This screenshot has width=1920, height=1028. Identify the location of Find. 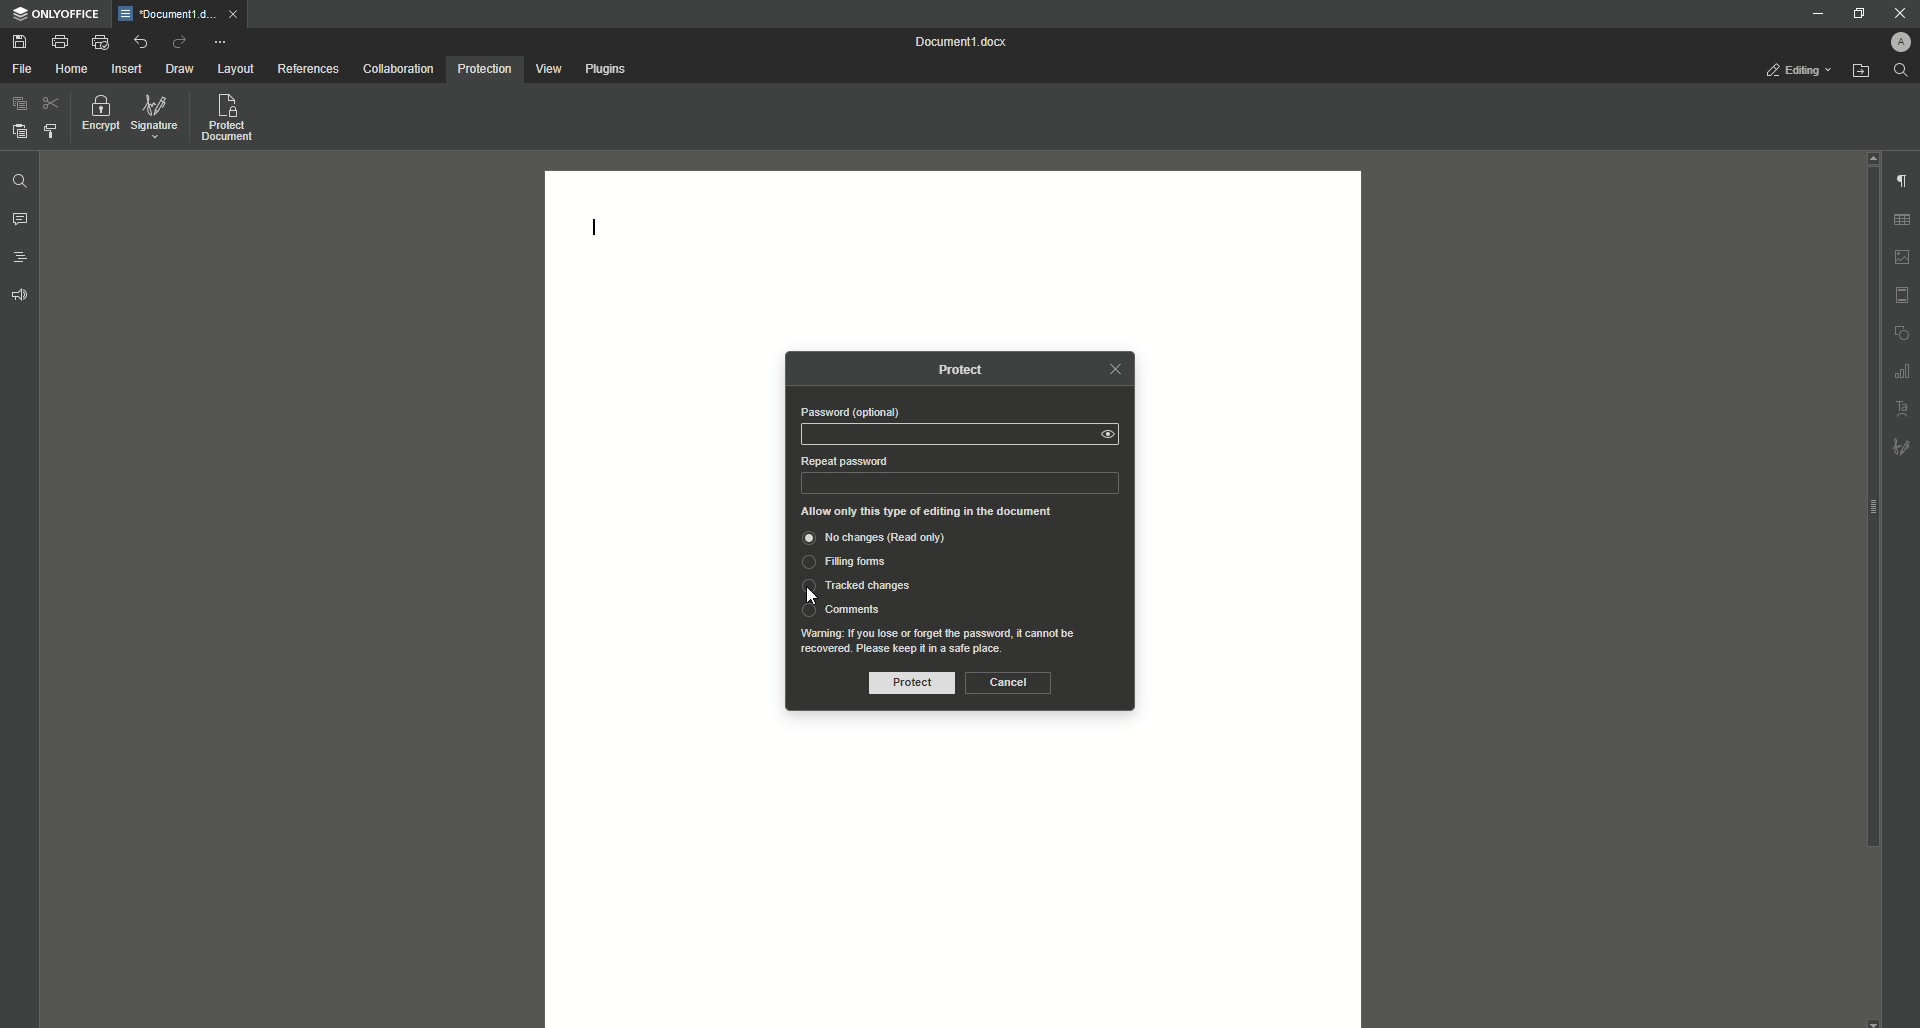
(18, 181).